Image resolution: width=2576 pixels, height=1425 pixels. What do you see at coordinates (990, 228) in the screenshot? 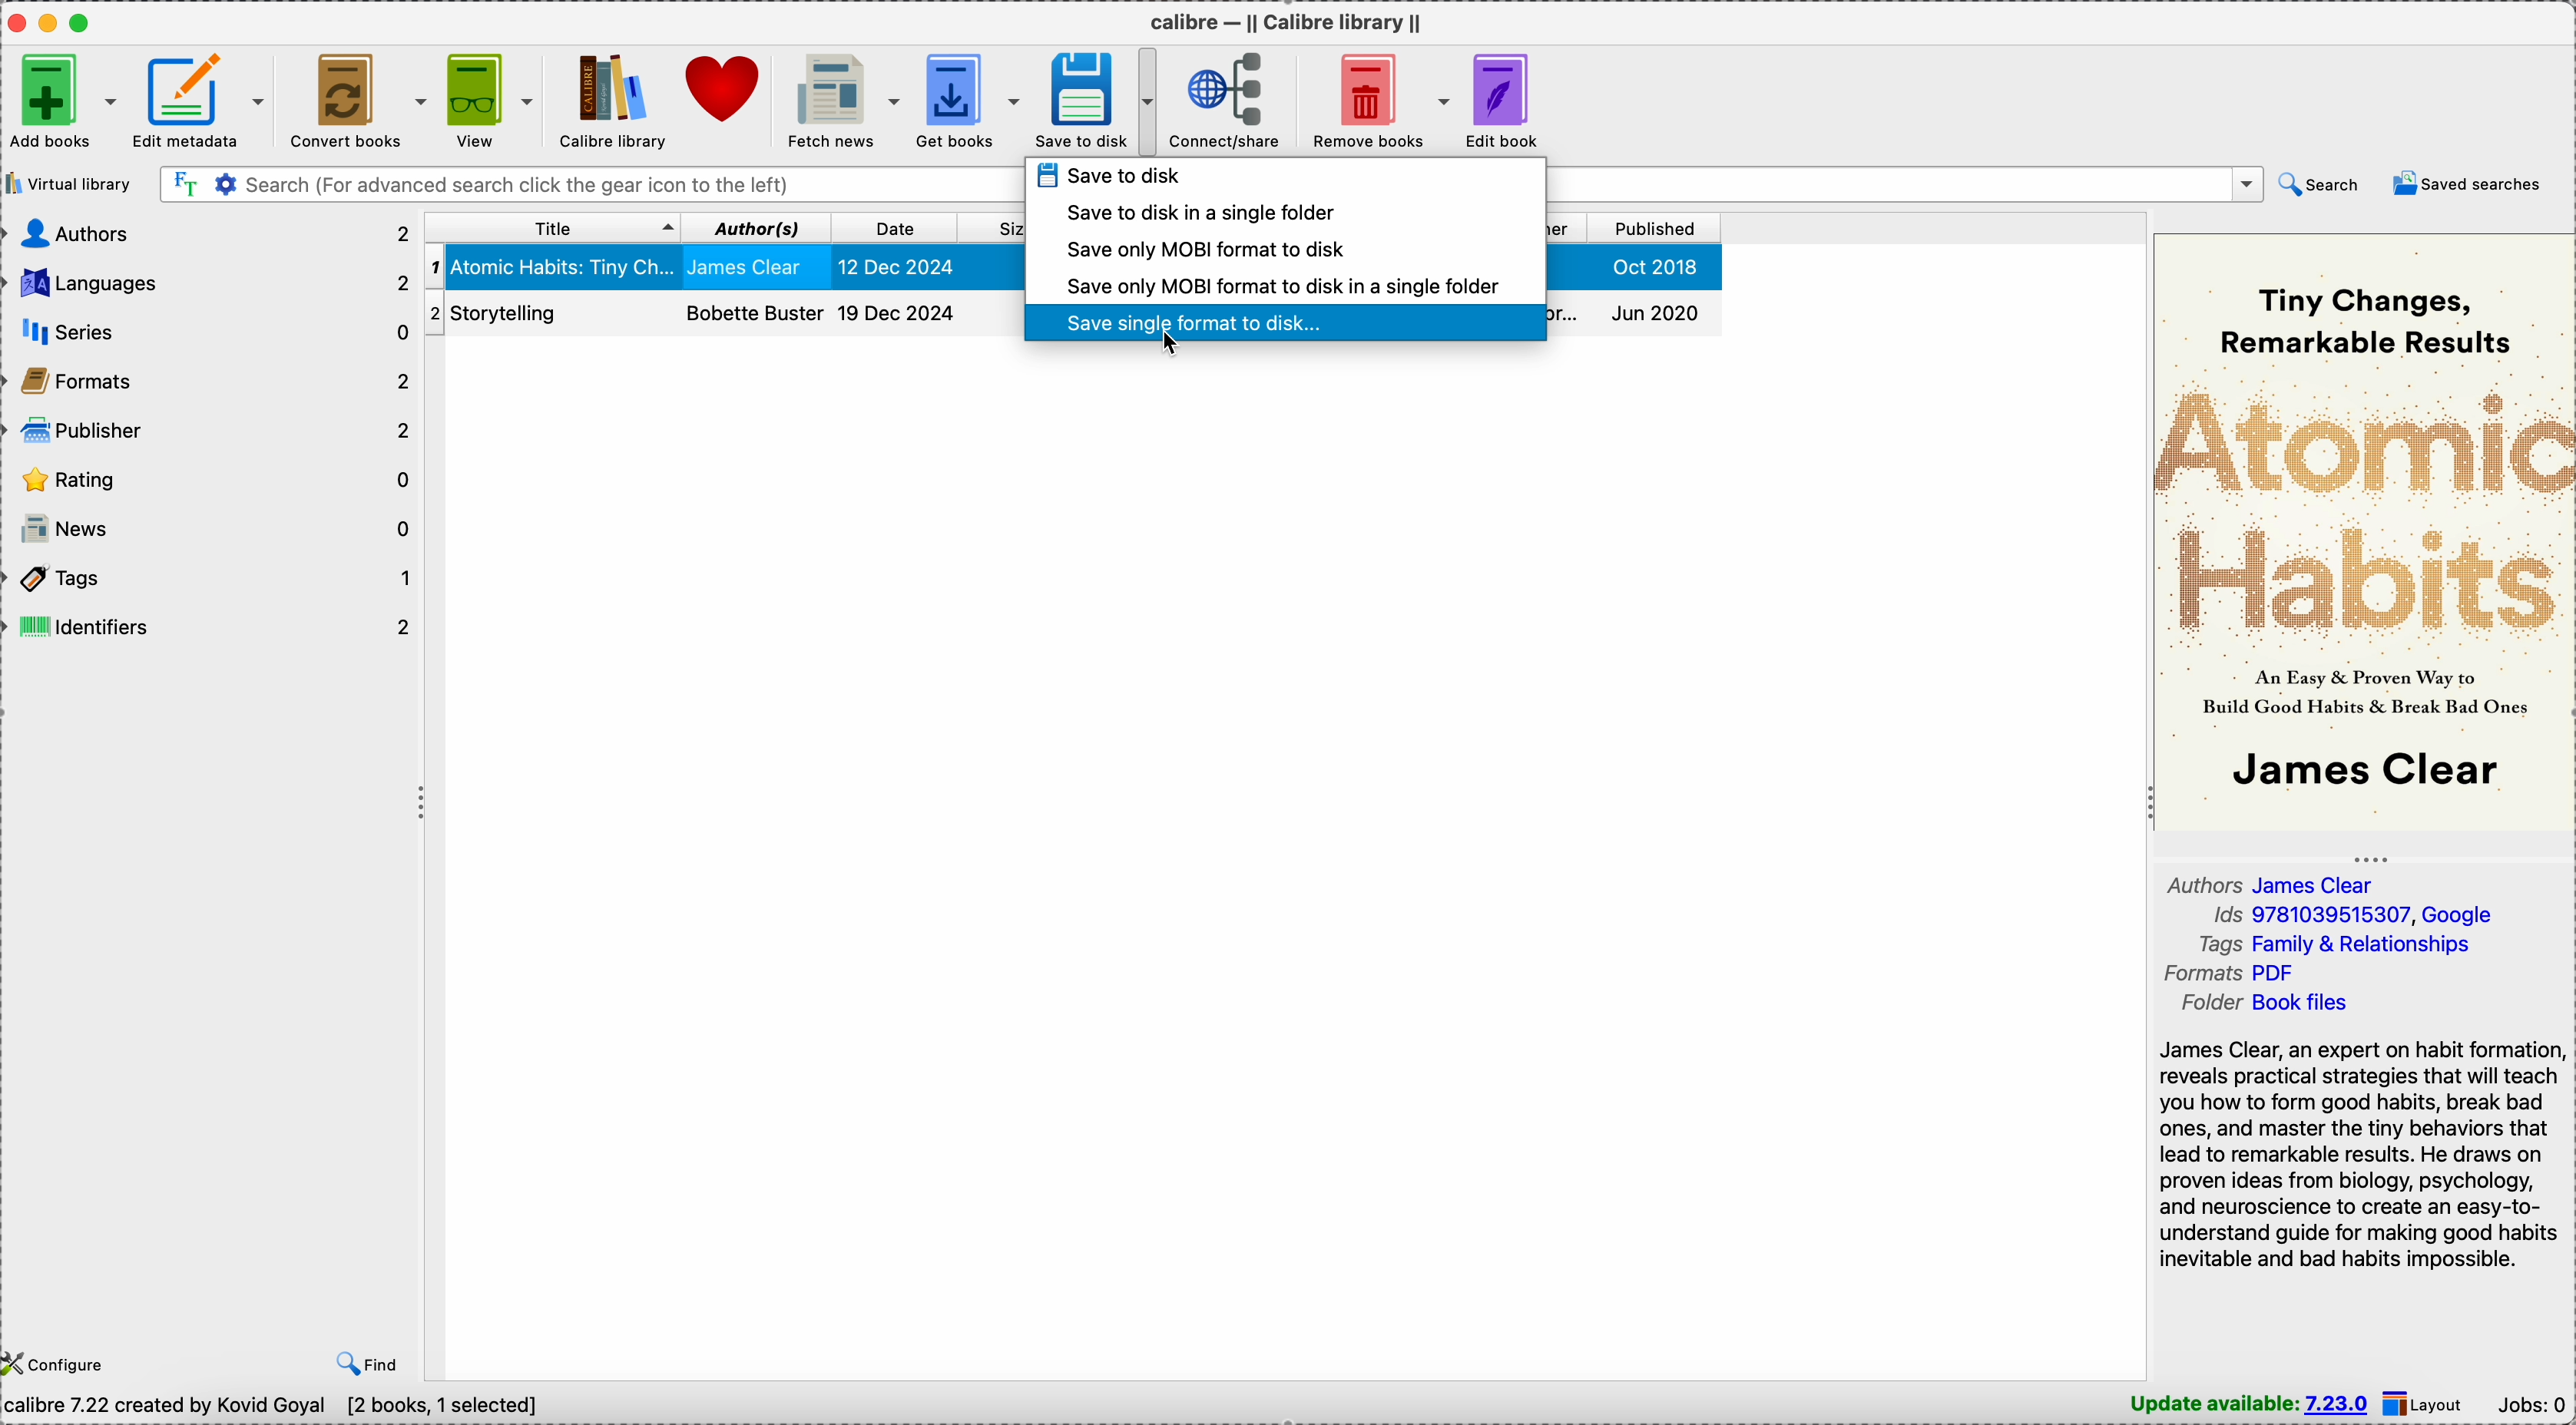
I see `size` at bounding box center [990, 228].